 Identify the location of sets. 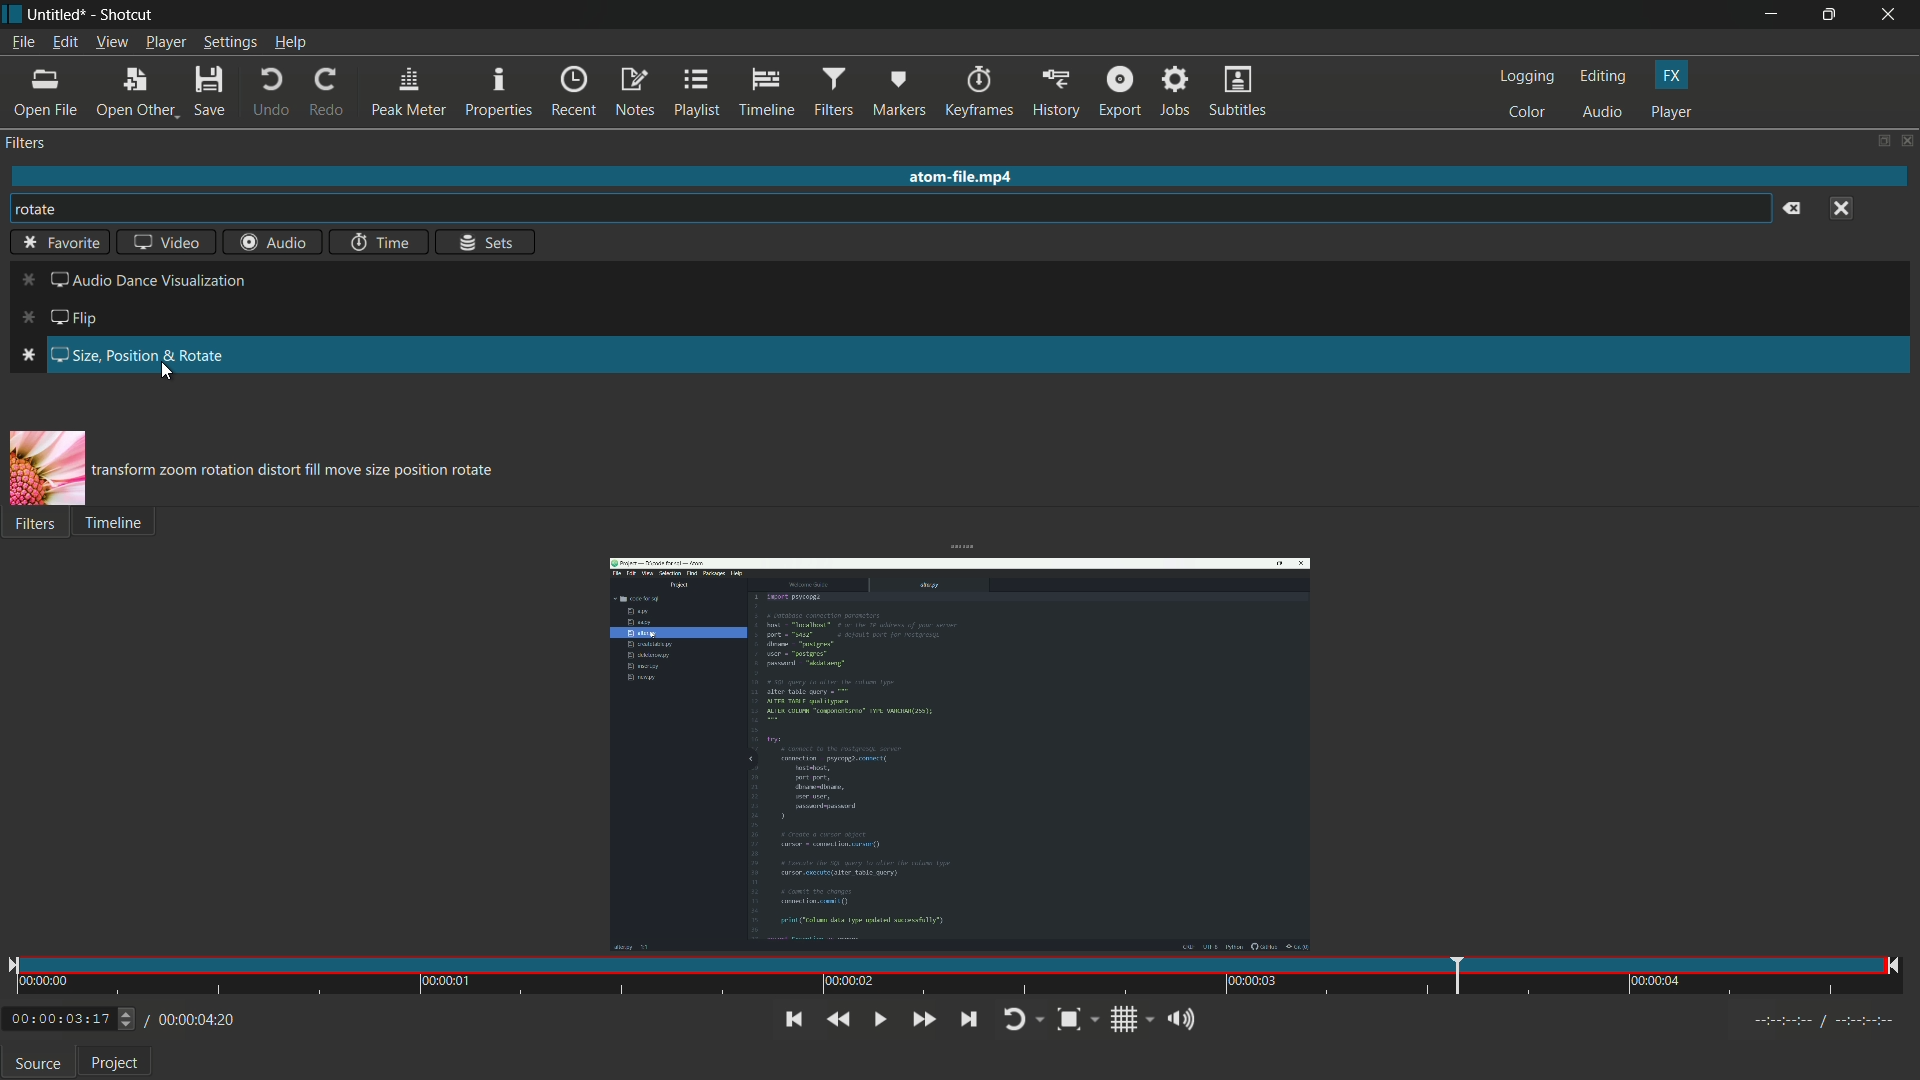
(485, 241).